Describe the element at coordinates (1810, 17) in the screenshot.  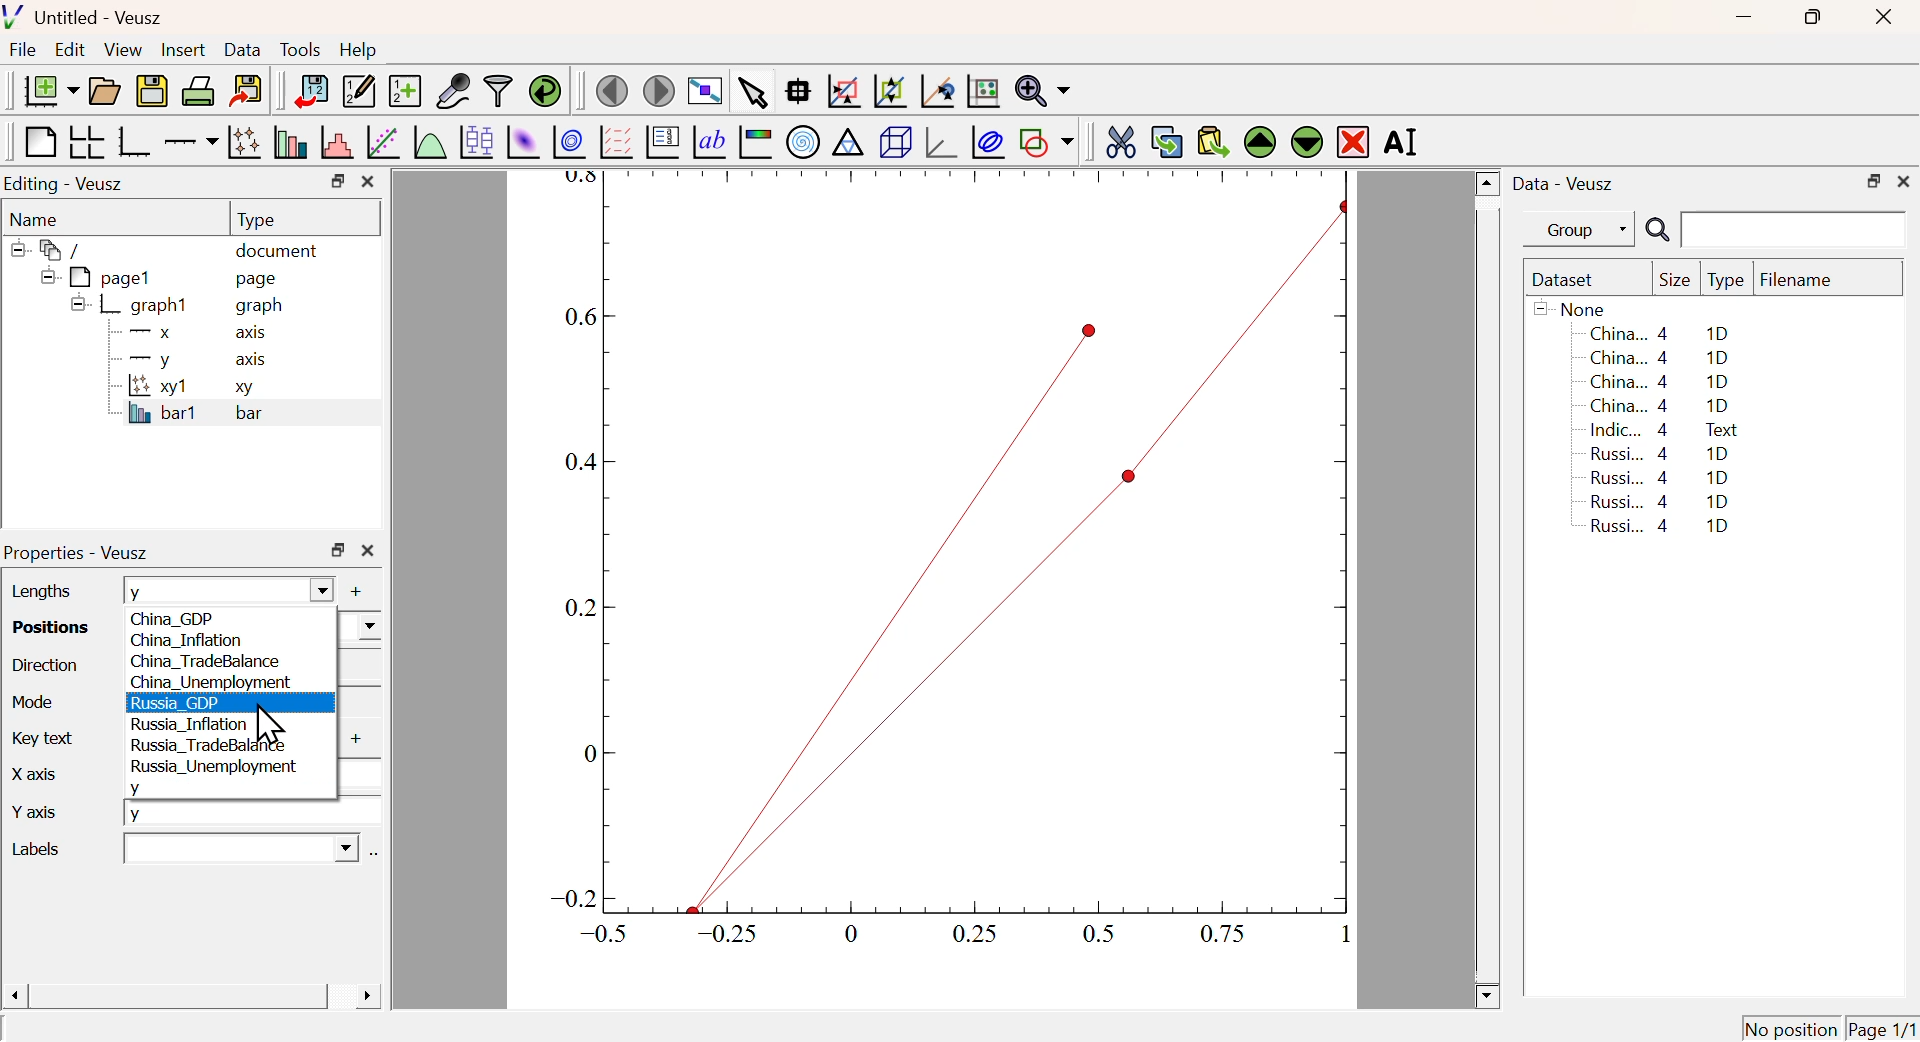
I see `Restore Down` at that location.